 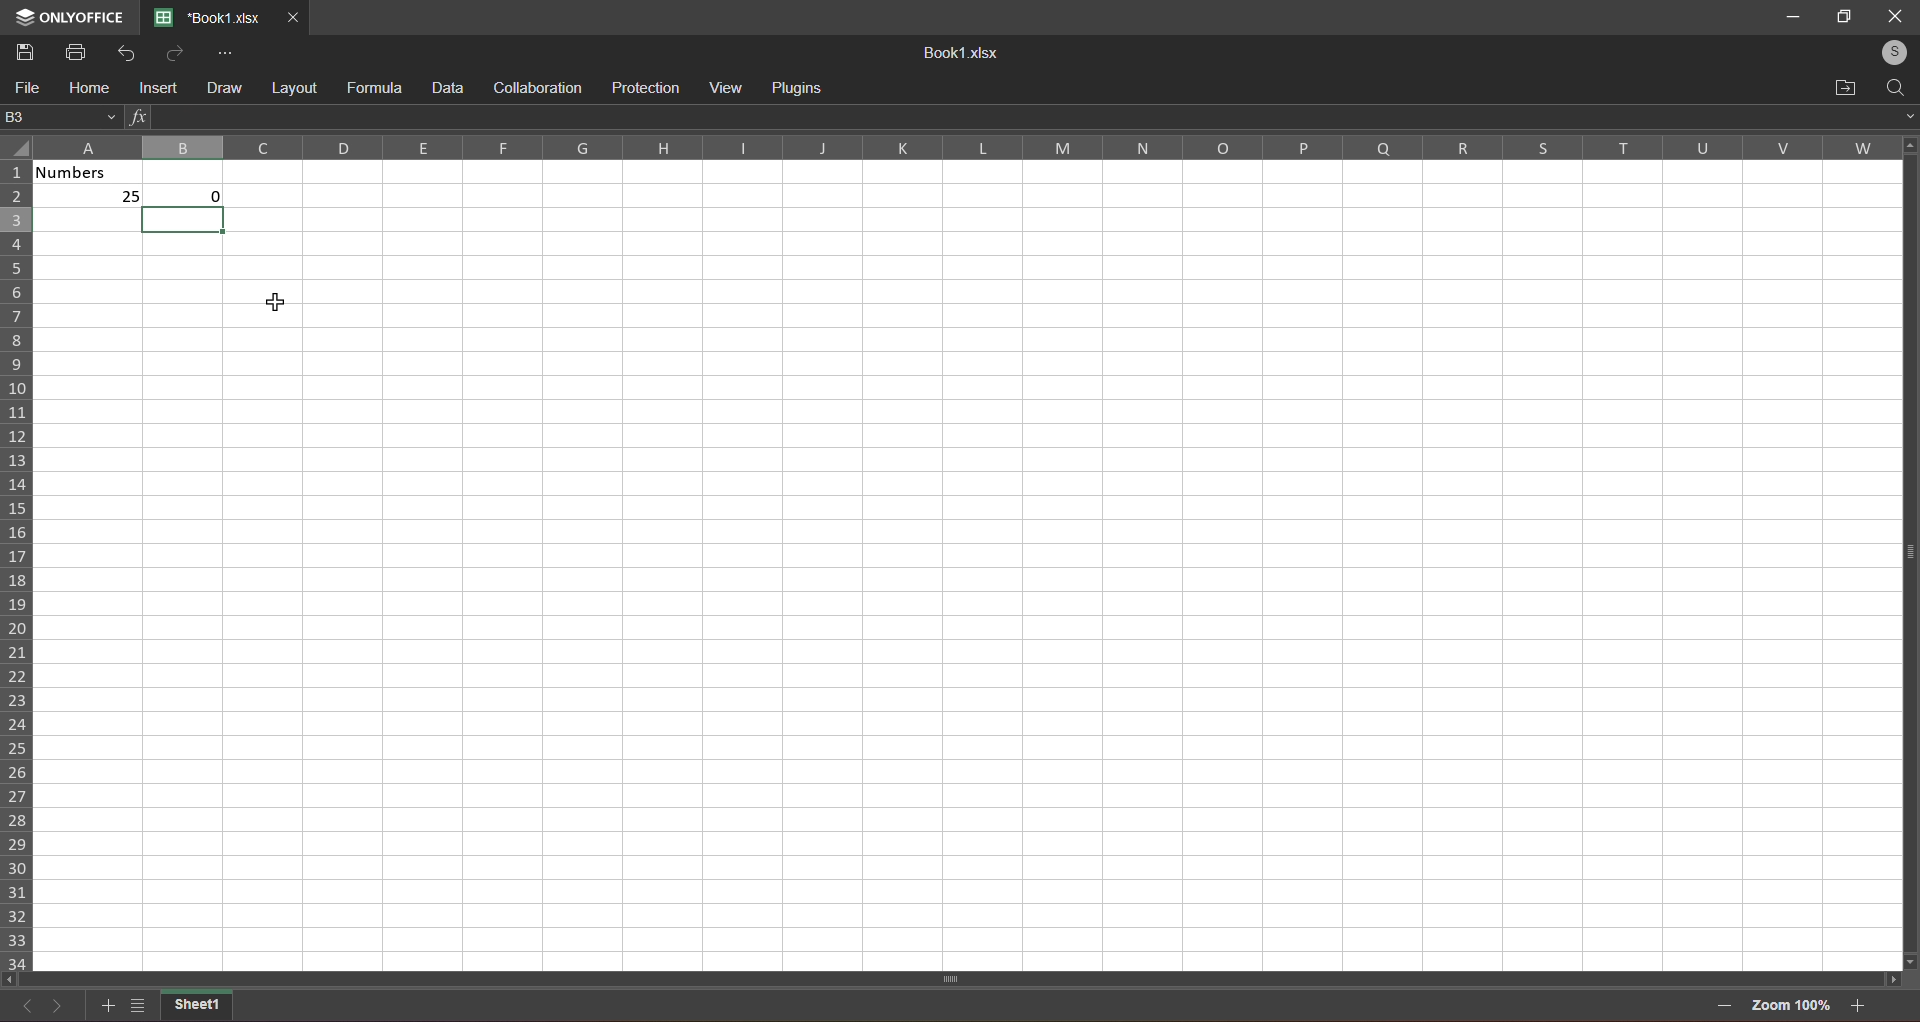 I want to click on scroll down, so click(x=1912, y=960).